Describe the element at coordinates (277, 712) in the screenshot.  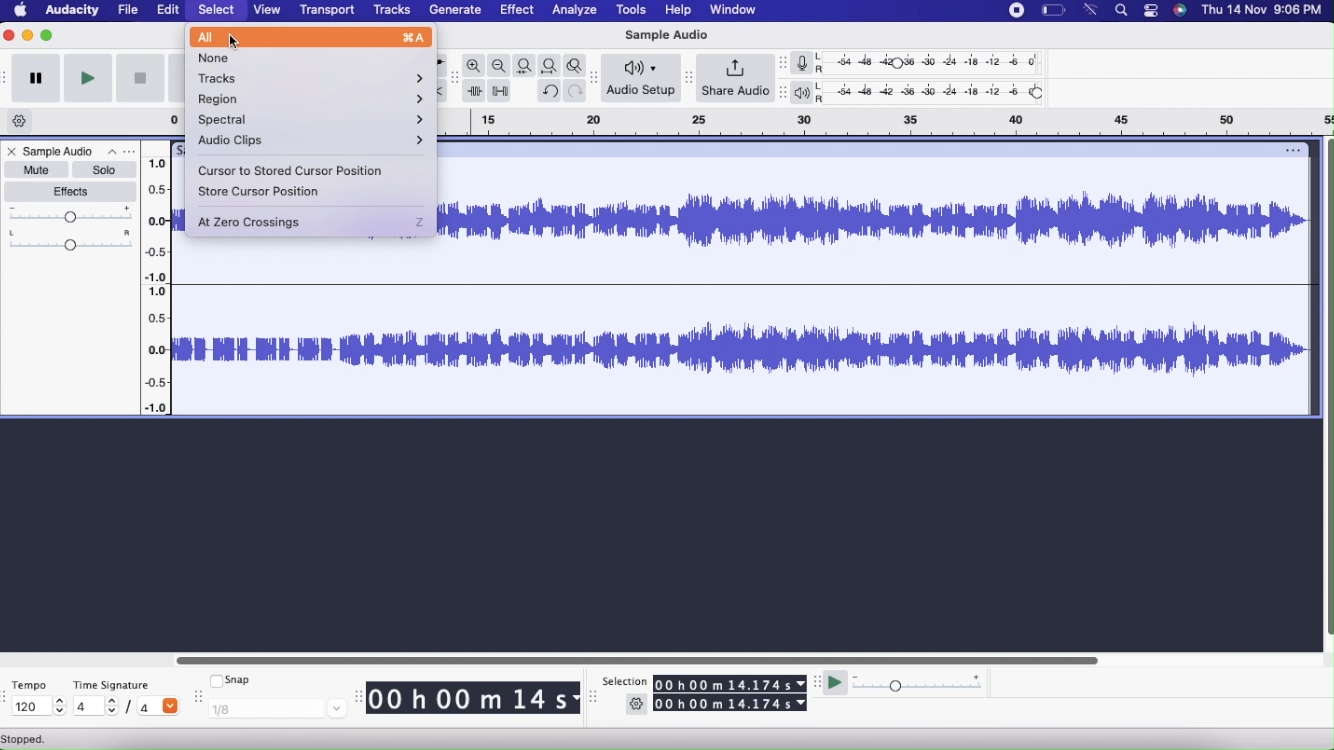
I see `1/8` at that location.